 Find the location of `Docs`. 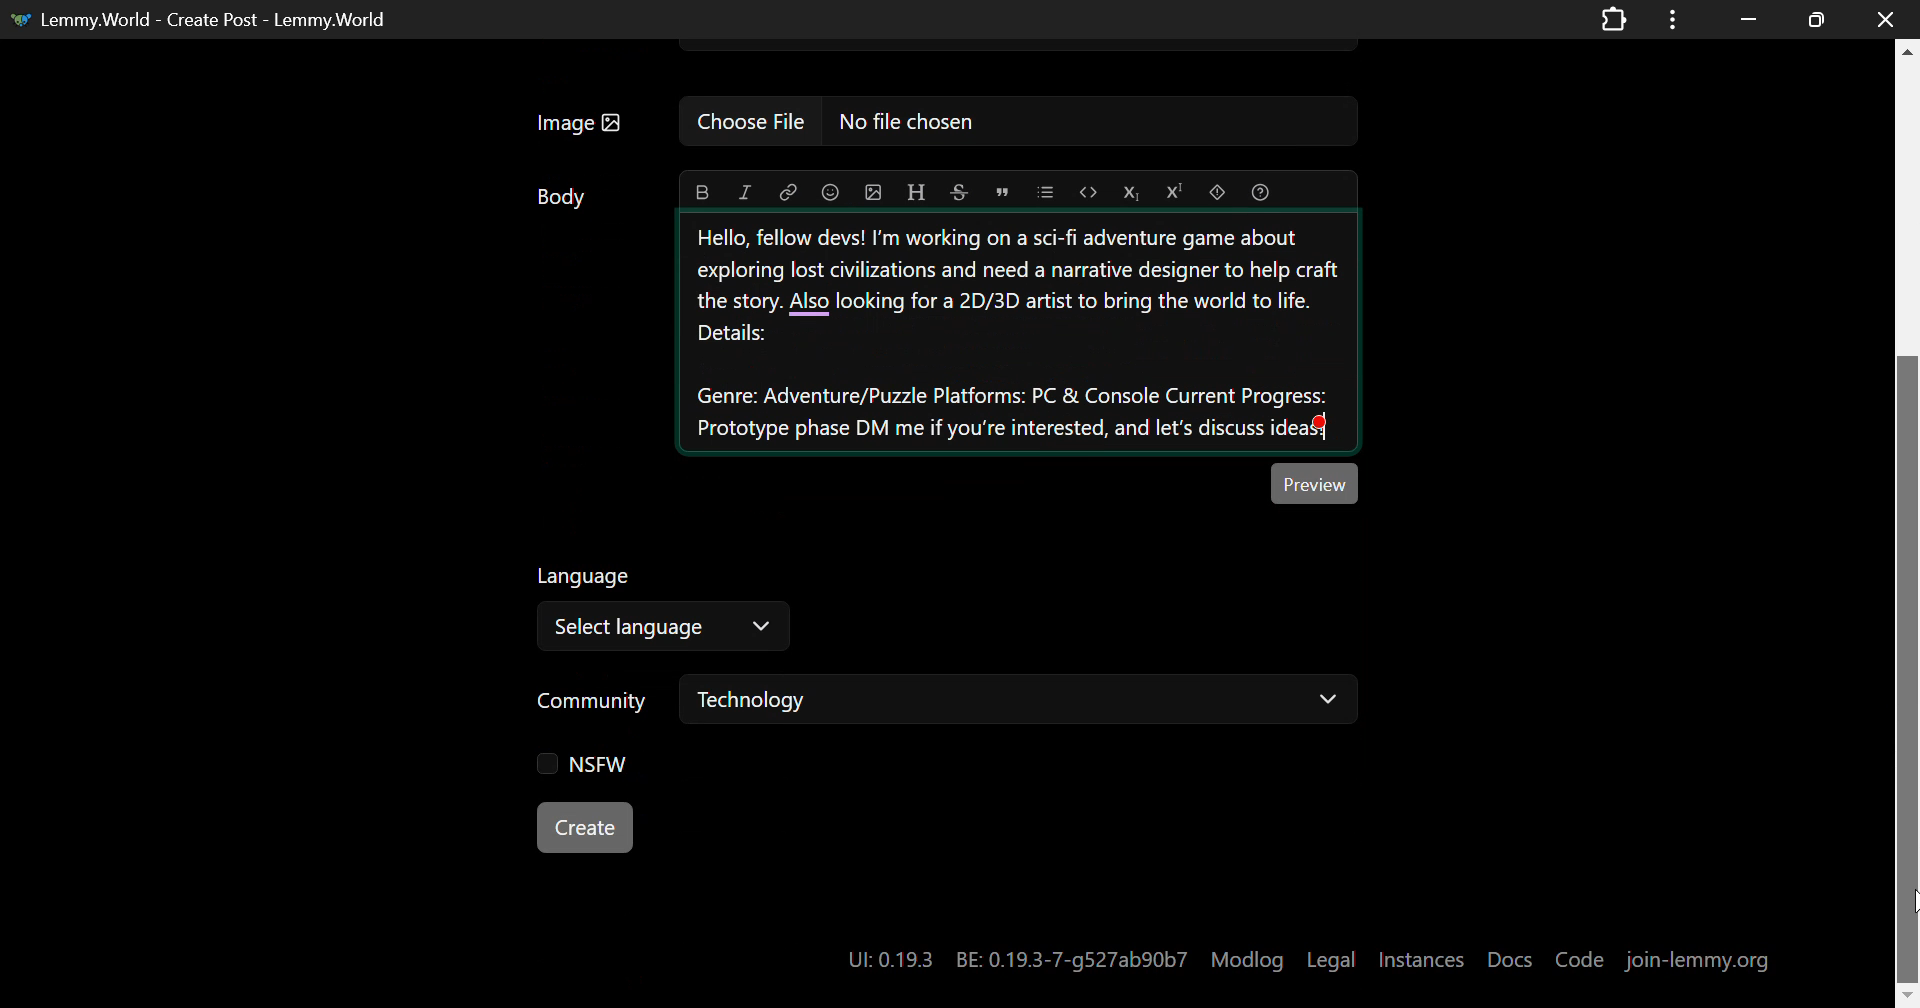

Docs is located at coordinates (1511, 951).